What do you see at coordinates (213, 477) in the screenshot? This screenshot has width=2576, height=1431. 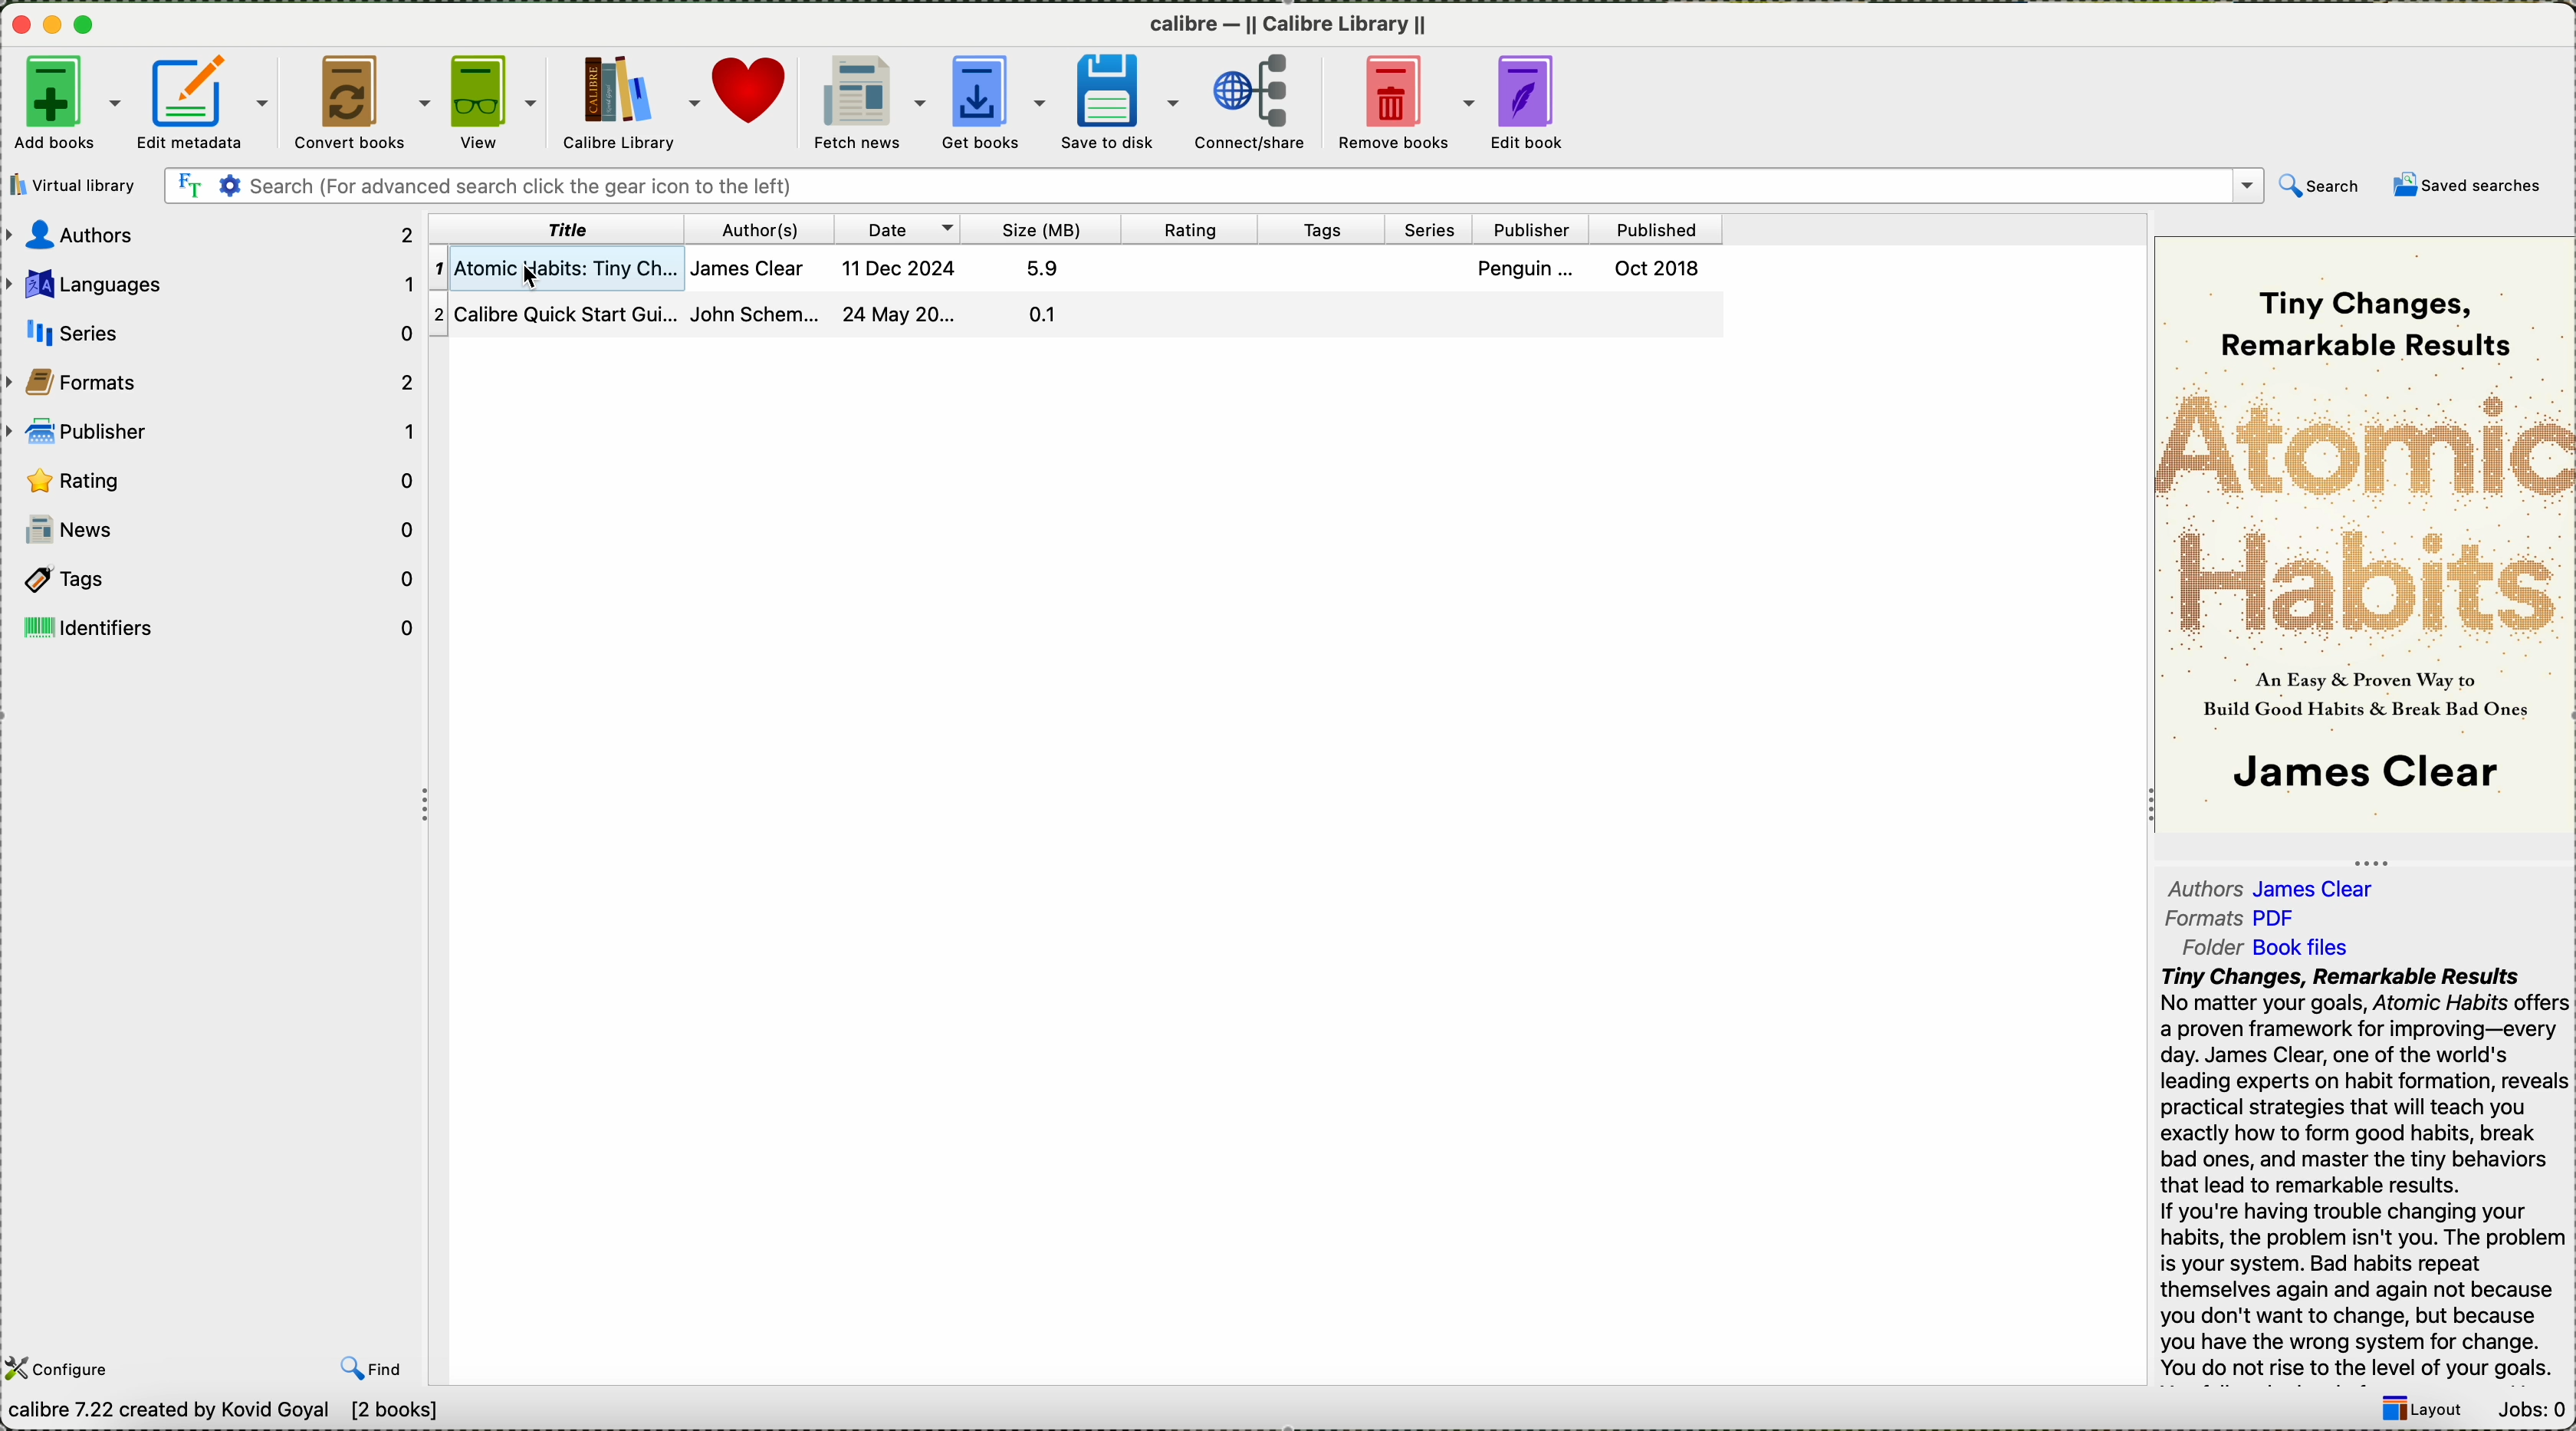 I see `rating` at bounding box center [213, 477].